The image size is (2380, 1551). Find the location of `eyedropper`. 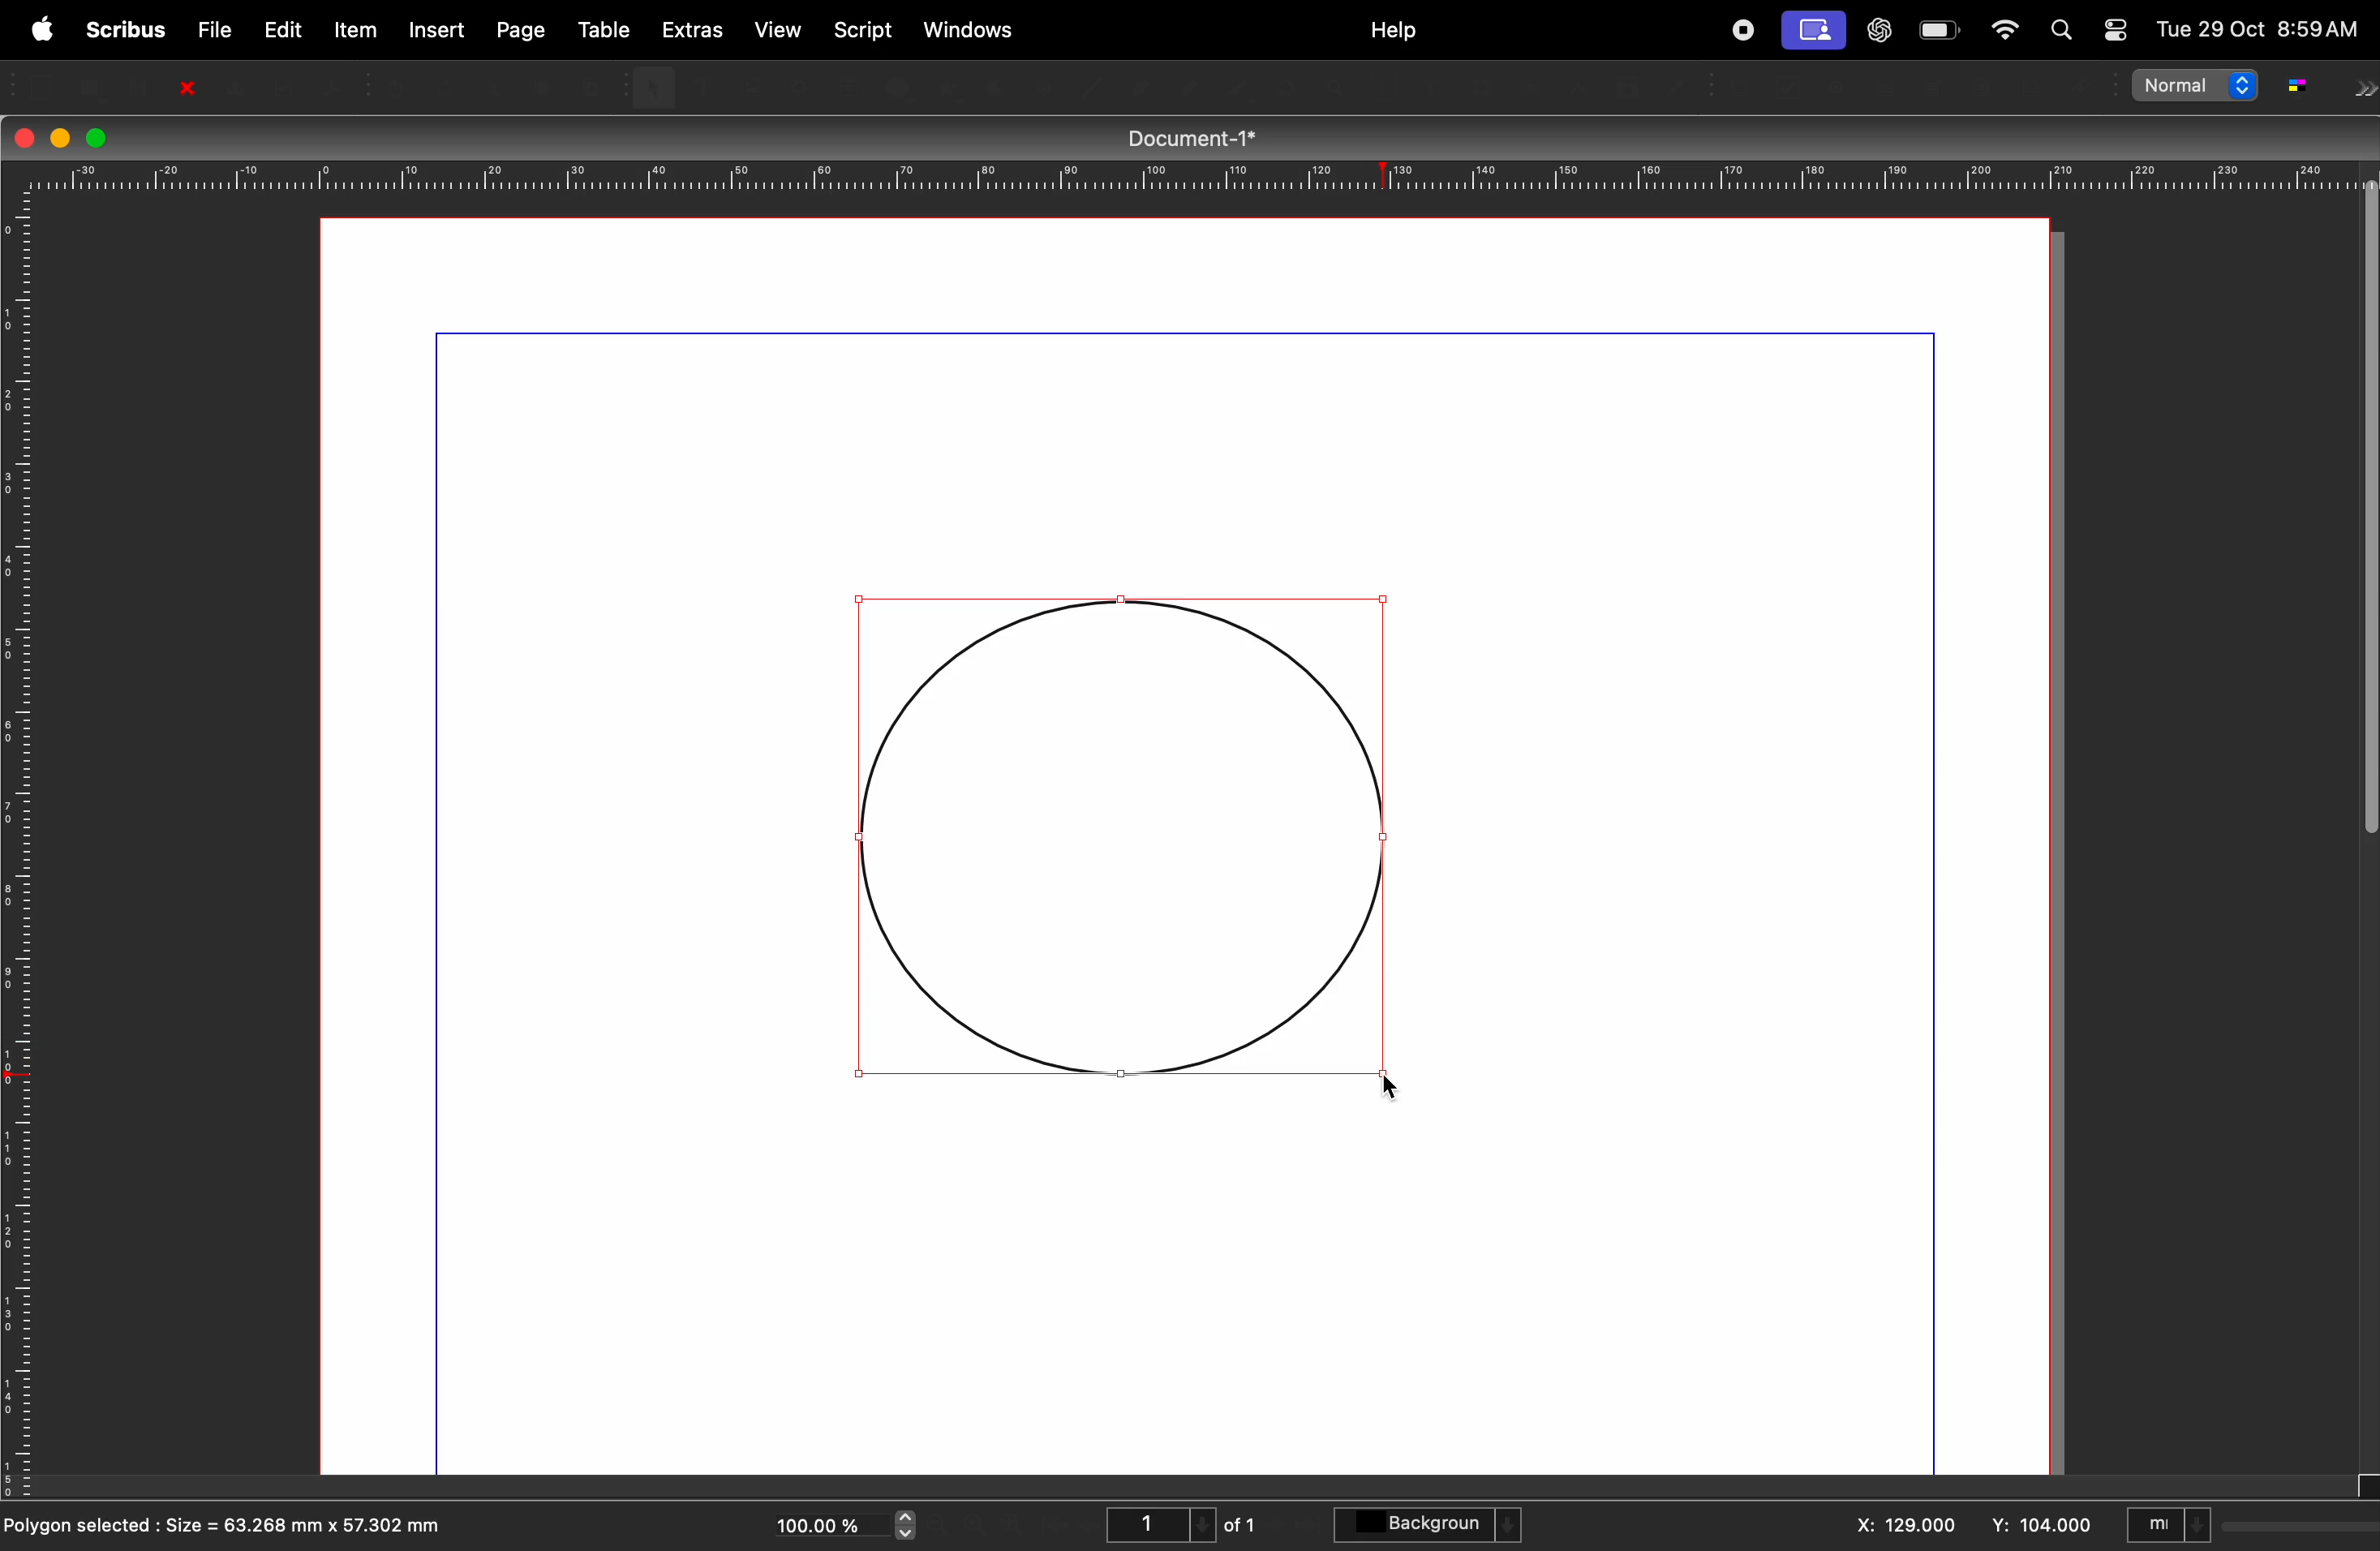

eyedropper is located at coordinates (1679, 87).